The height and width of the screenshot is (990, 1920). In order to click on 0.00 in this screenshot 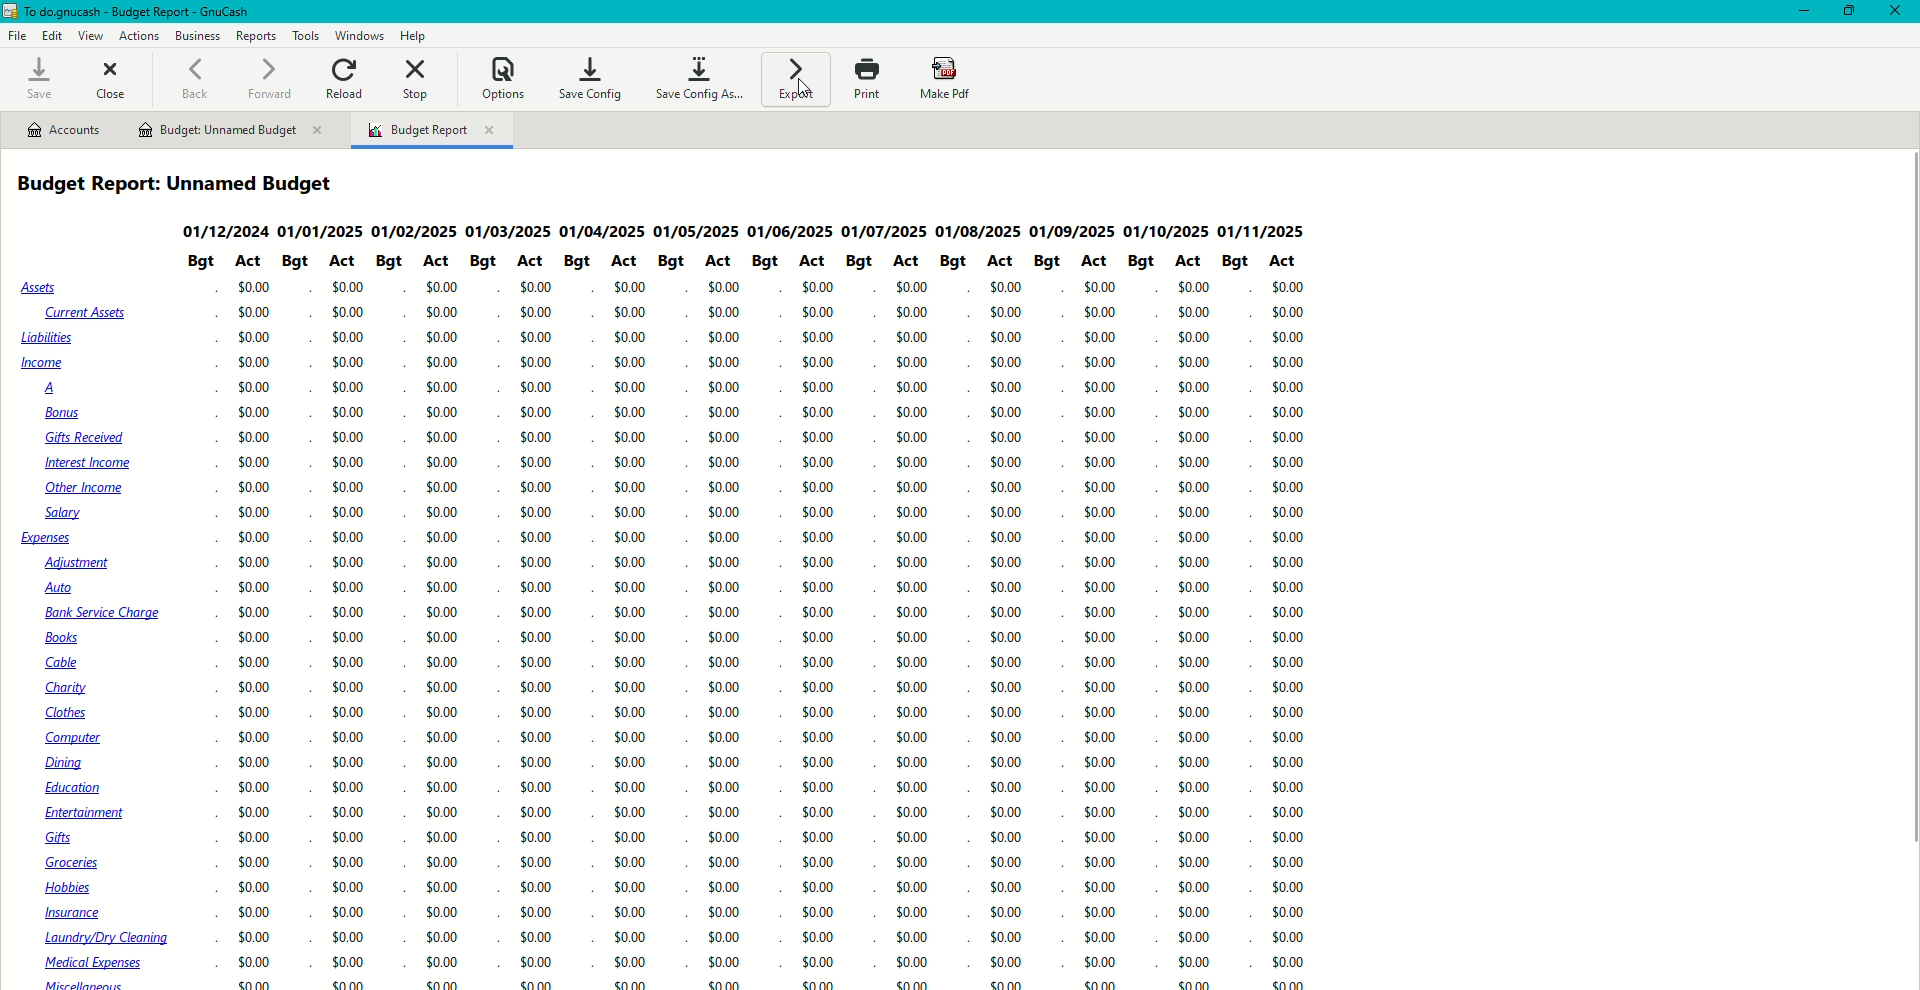, I will do `click(250, 364)`.